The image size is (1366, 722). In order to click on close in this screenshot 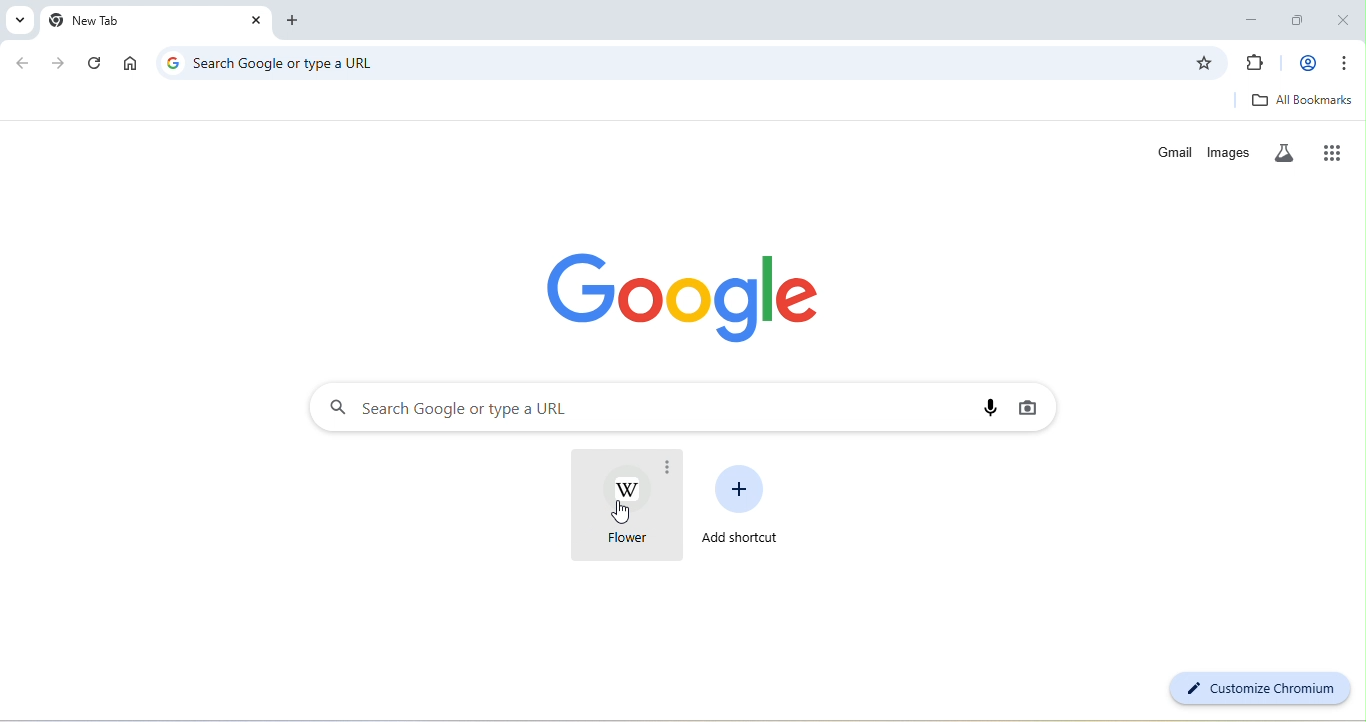, I will do `click(257, 21)`.